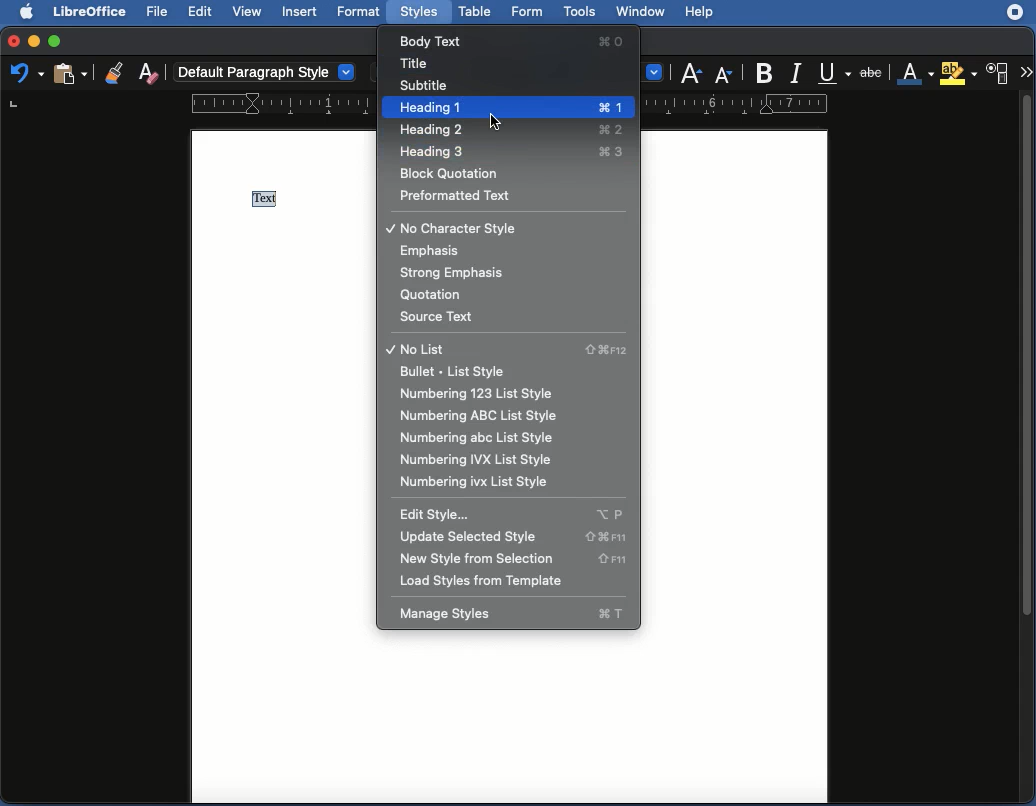 The image size is (1036, 806). I want to click on No character style, so click(458, 227).